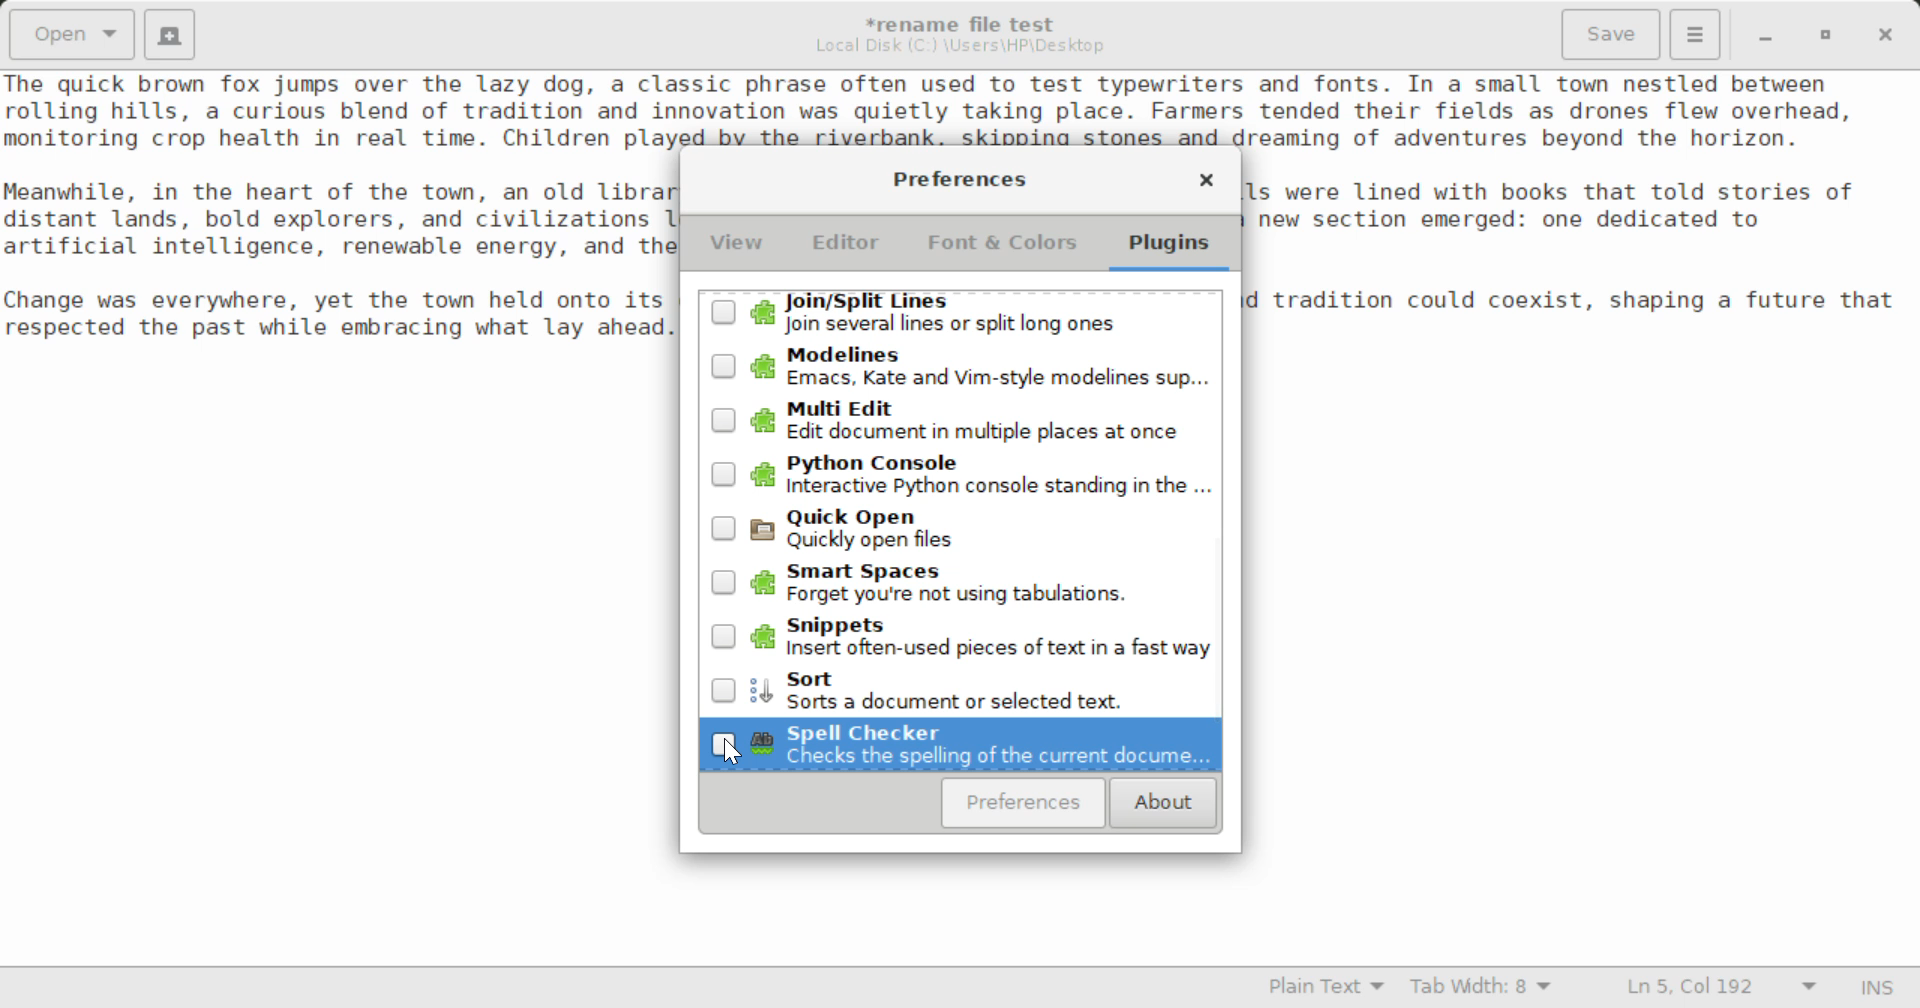  Describe the element at coordinates (962, 688) in the screenshot. I see `Sort Plugin Button Unselected` at that location.